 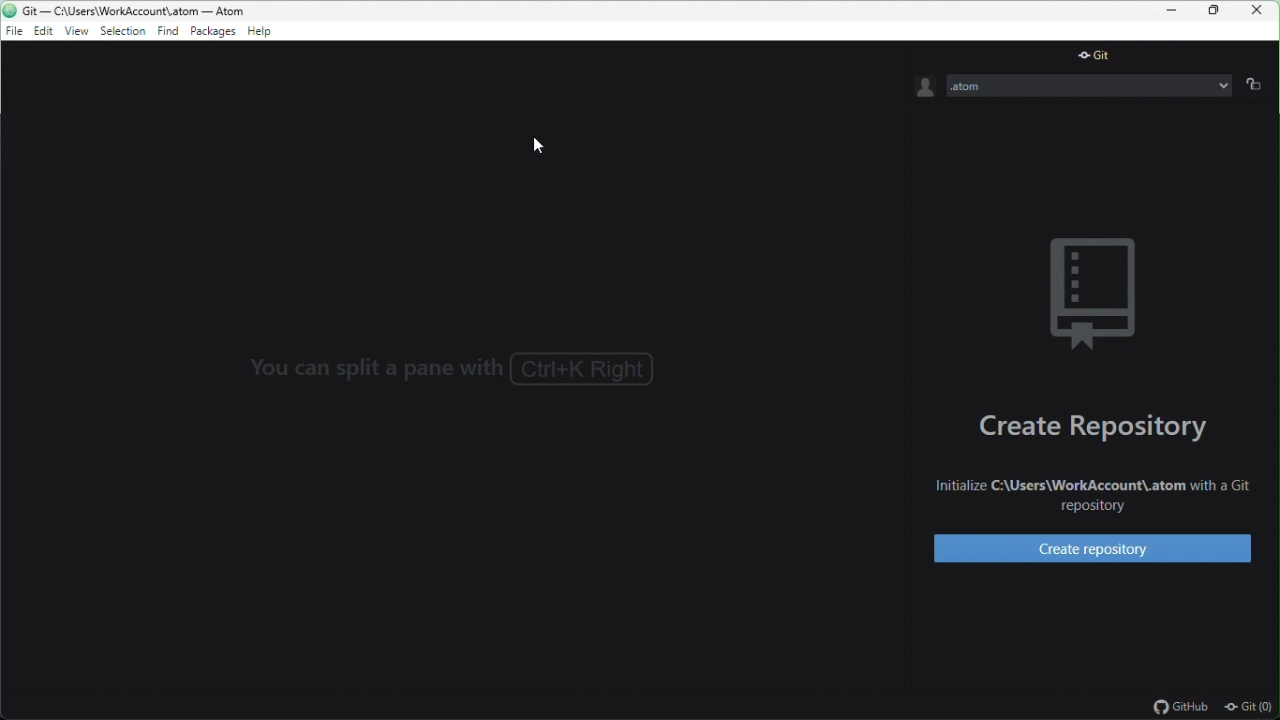 I want to click on git, so click(x=1102, y=53).